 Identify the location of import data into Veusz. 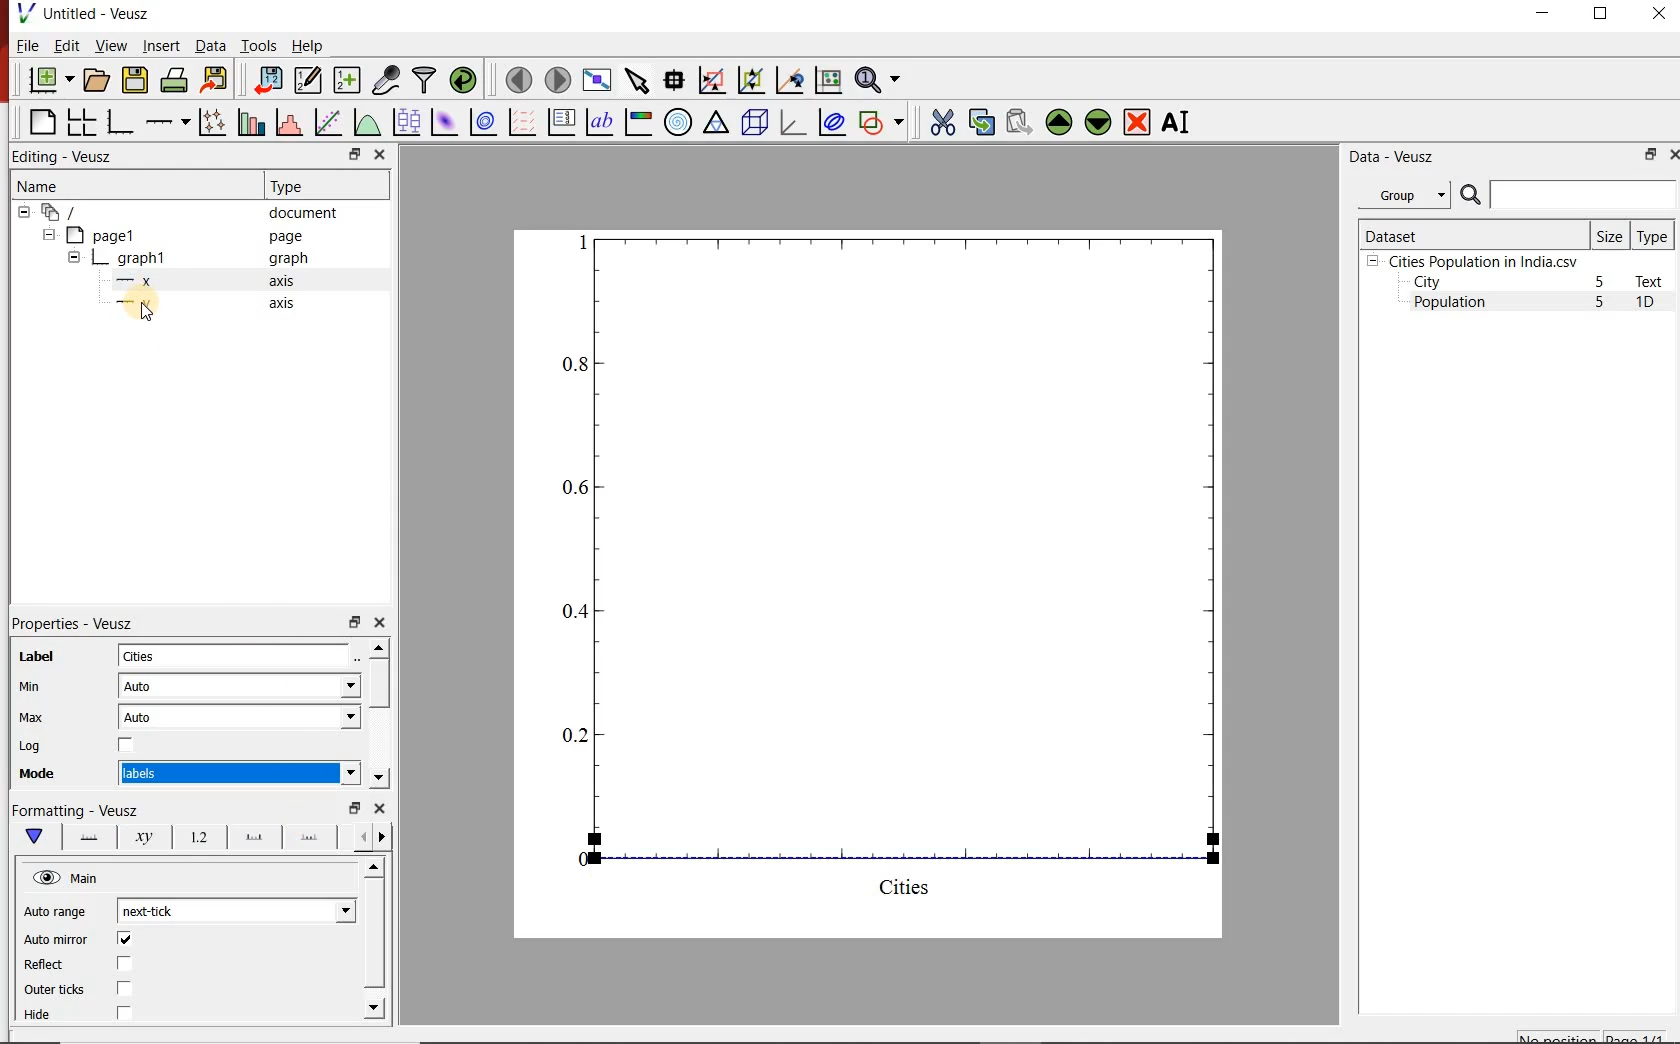
(267, 79).